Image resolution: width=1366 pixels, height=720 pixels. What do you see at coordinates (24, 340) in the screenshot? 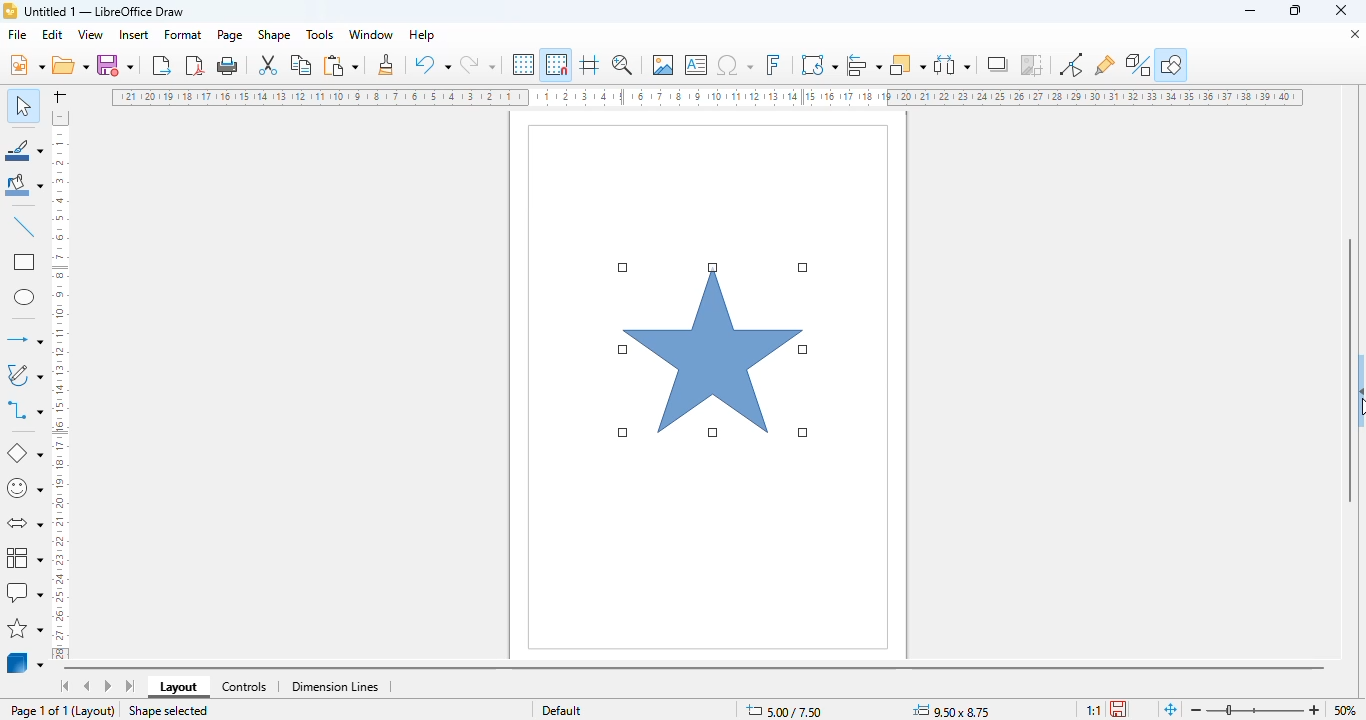
I see `lines and arrows` at bounding box center [24, 340].